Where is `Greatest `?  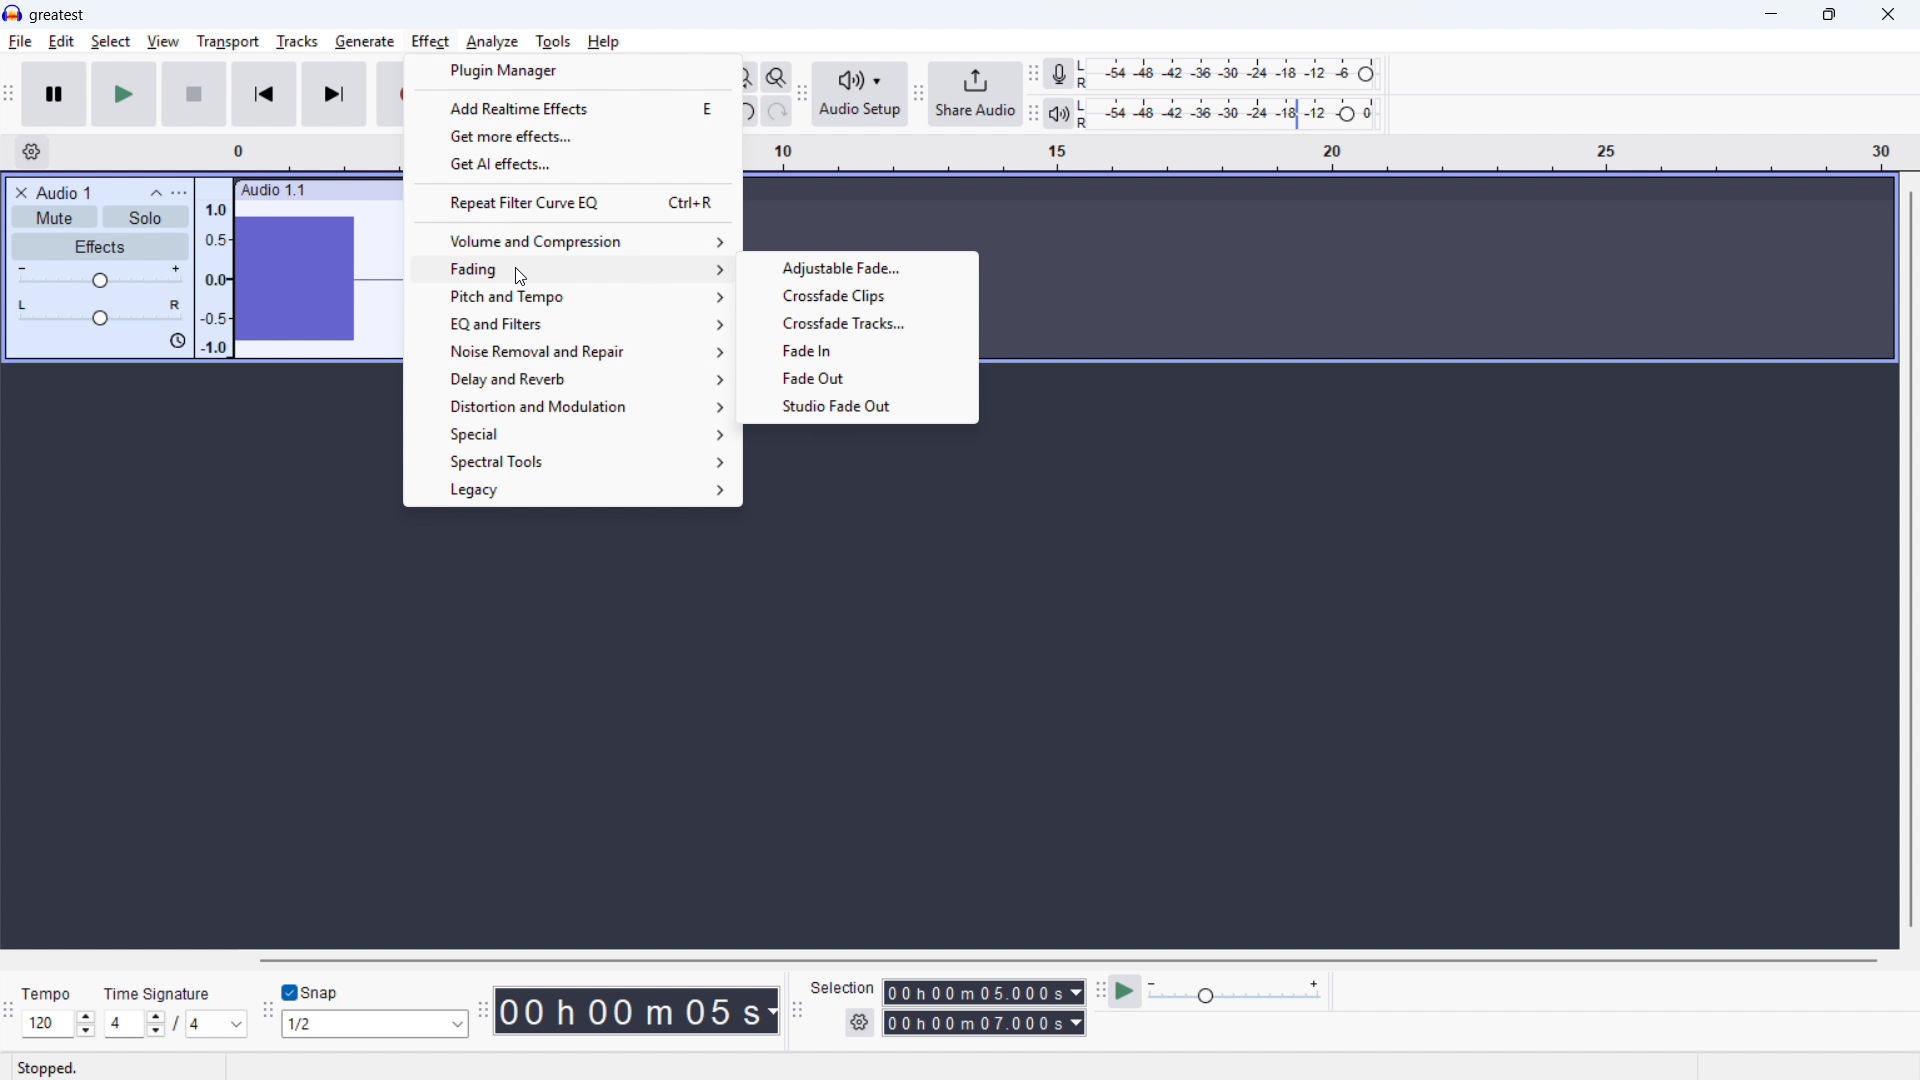 Greatest  is located at coordinates (56, 16).